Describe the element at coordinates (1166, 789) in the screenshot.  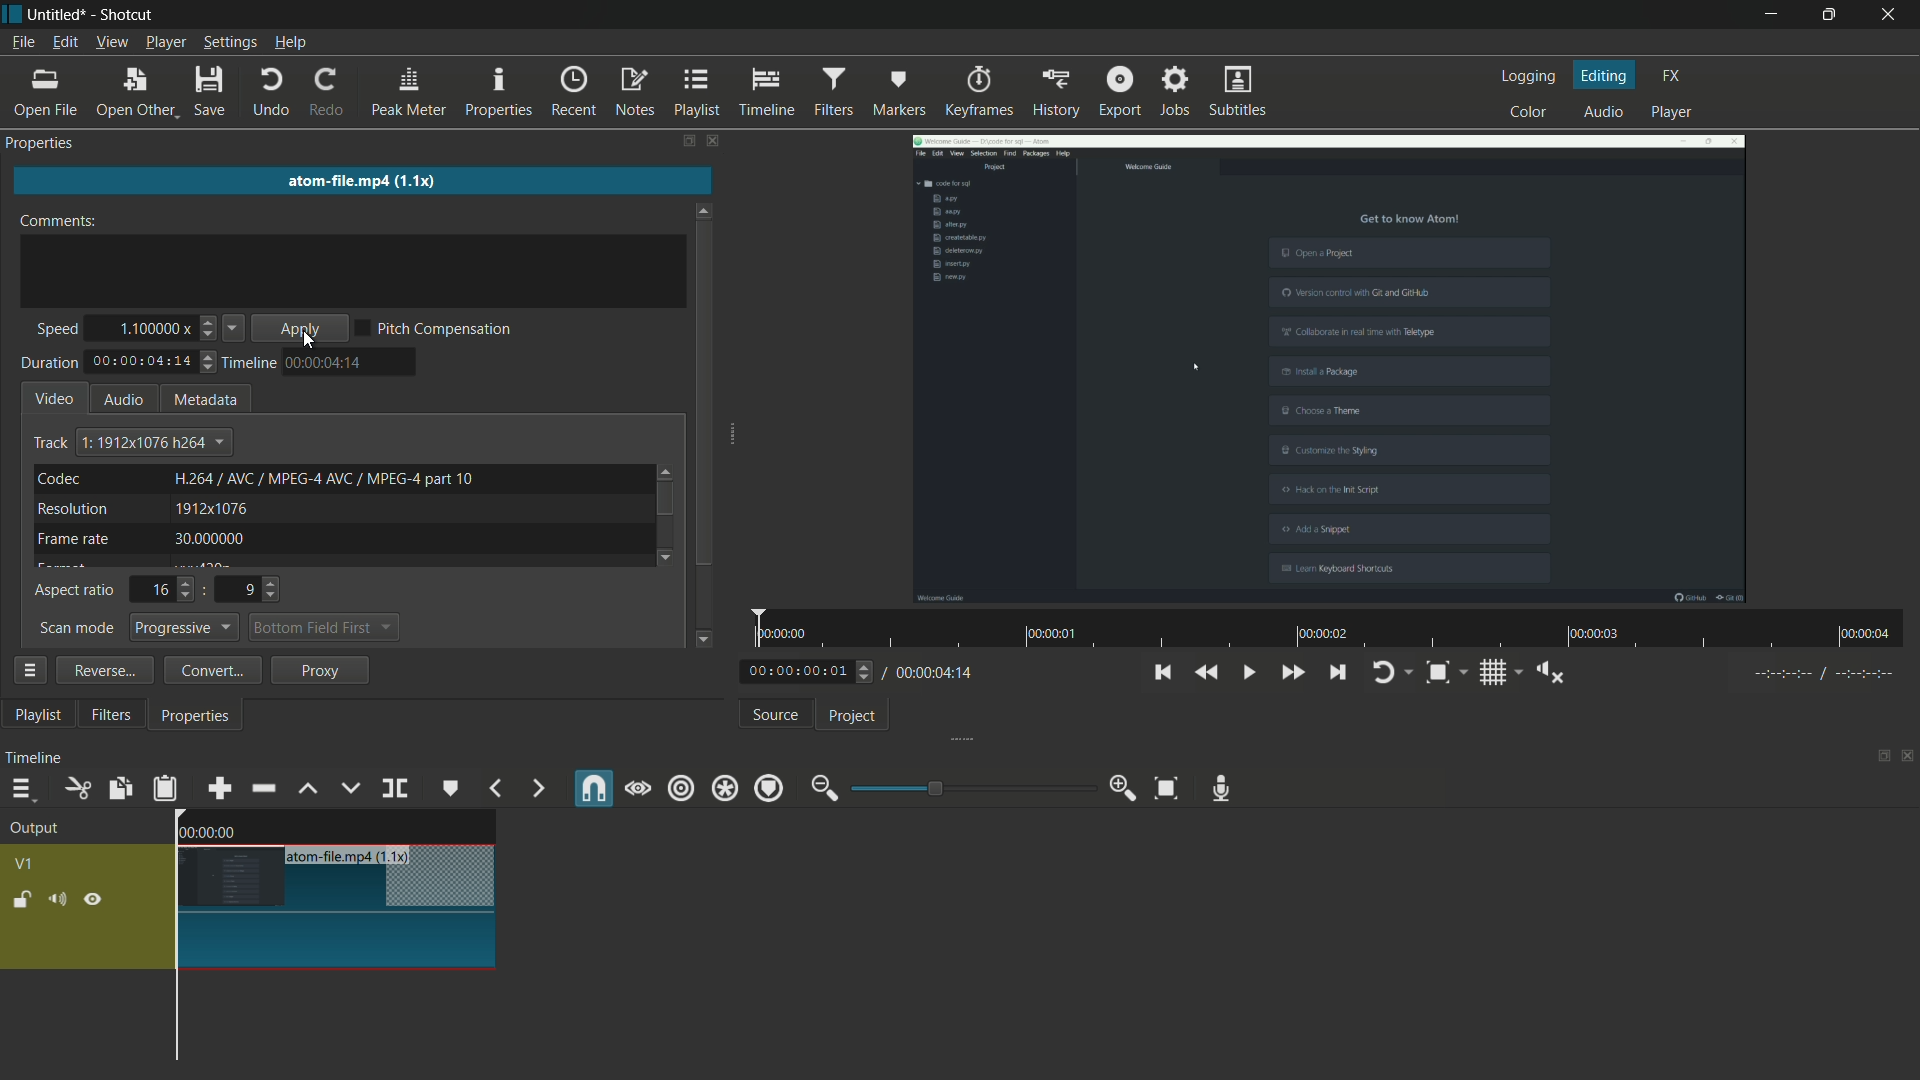
I see `zoom timeline to fit` at that location.